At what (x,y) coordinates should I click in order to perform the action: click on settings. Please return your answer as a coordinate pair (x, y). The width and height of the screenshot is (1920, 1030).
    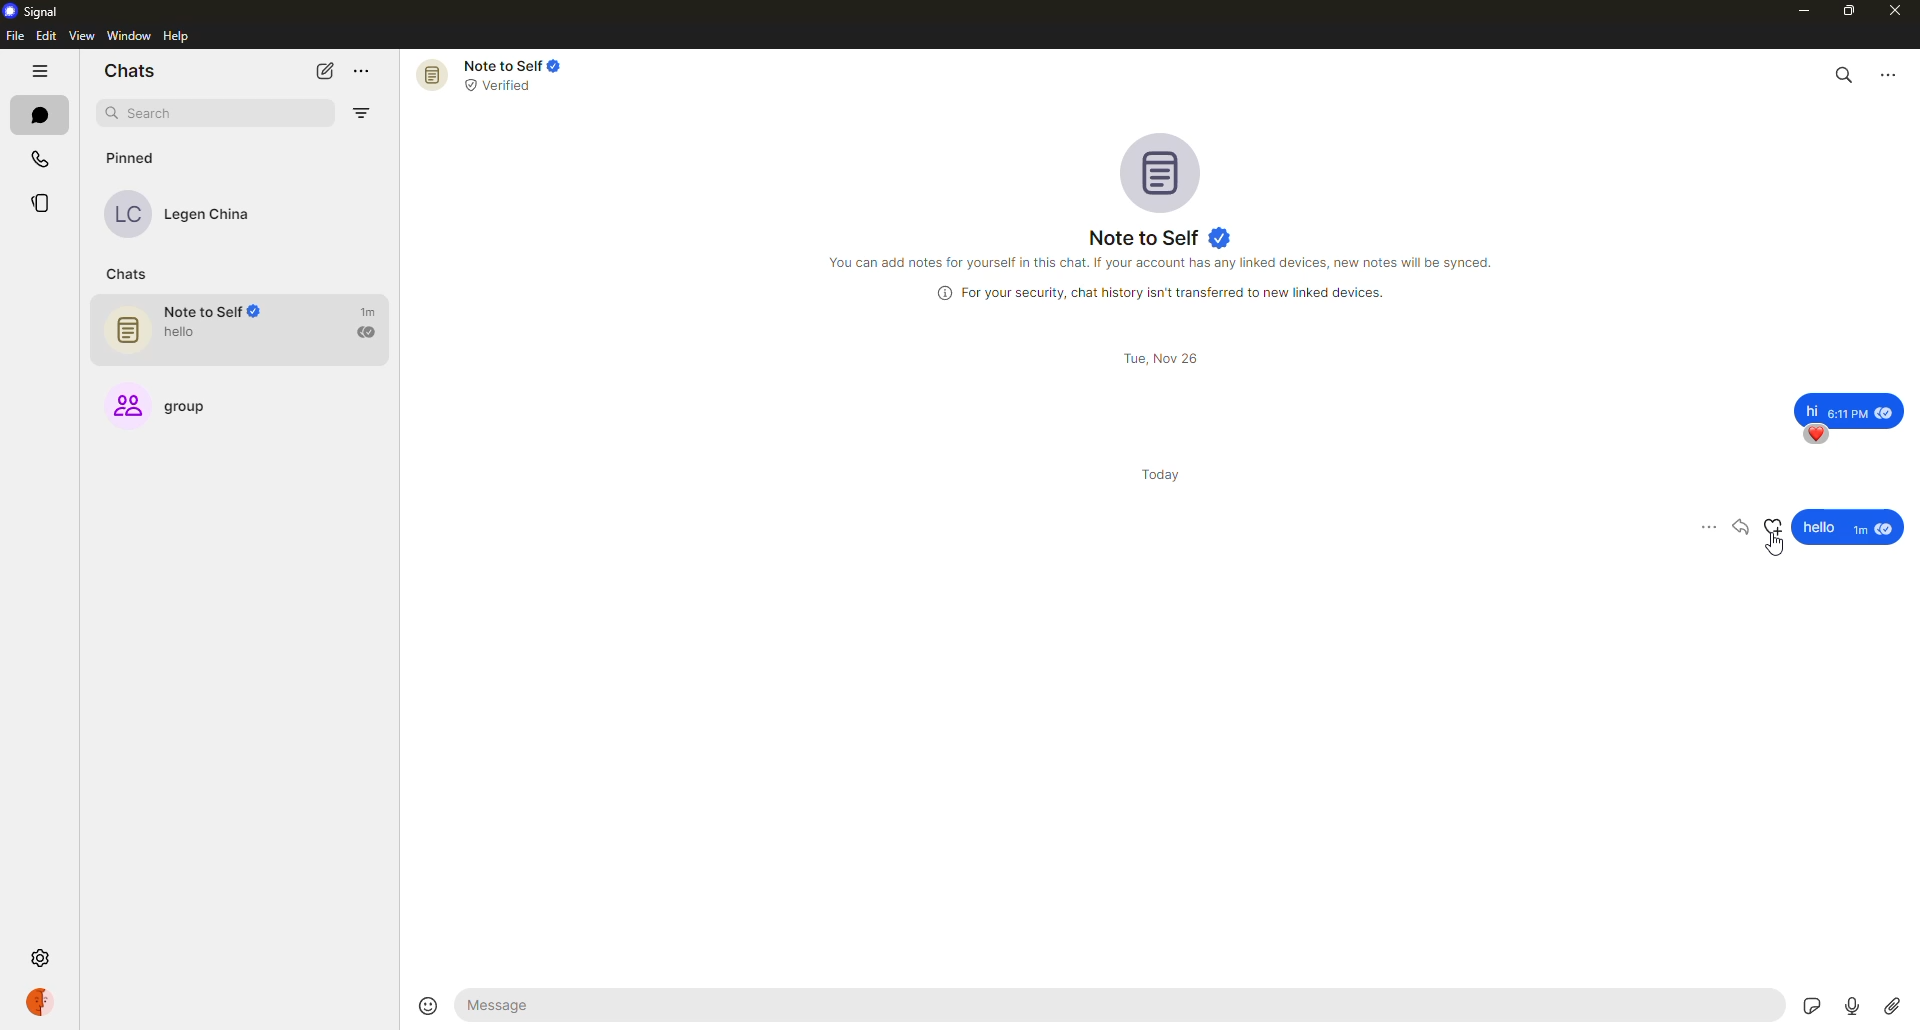
    Looking at the image, I should click on (38, 959).